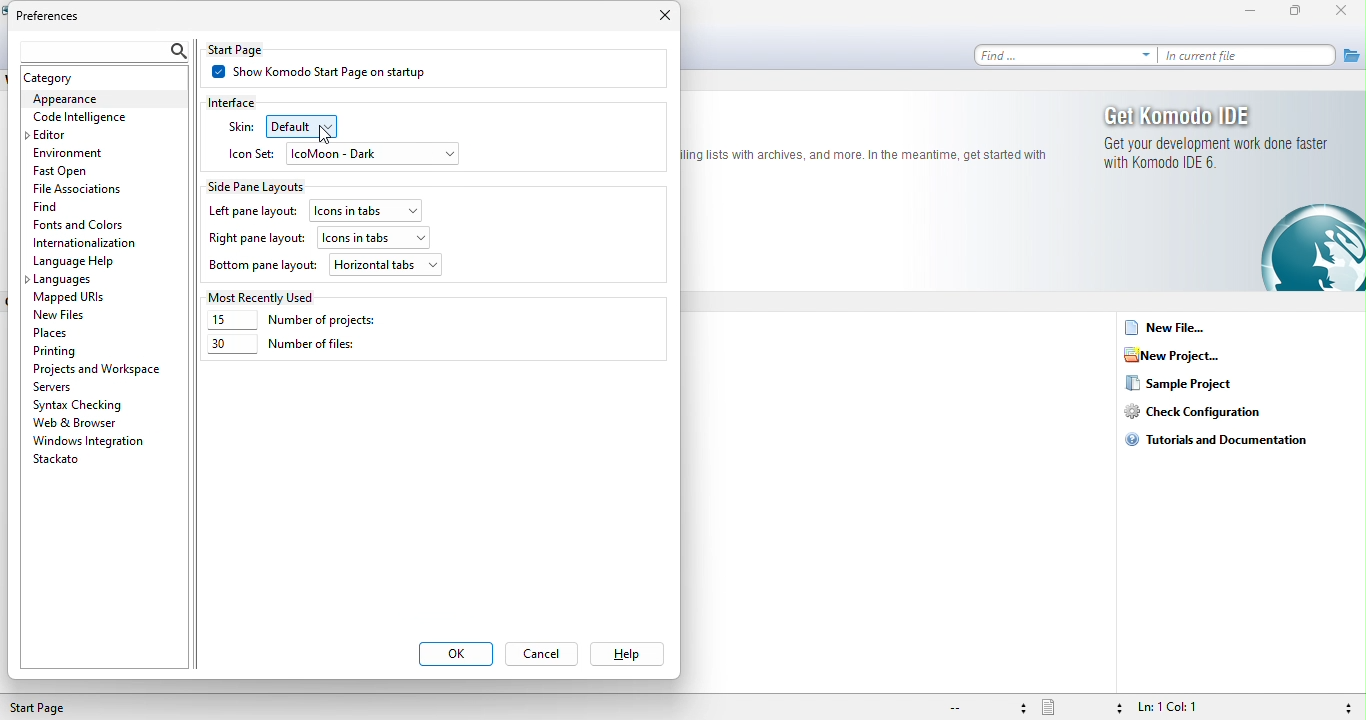 The width and height of the screenshot is (1366, 720). What do you see at coordinates (266, 296) in the screenshot?
I see `most recently used` at bounding box center [266, 296].